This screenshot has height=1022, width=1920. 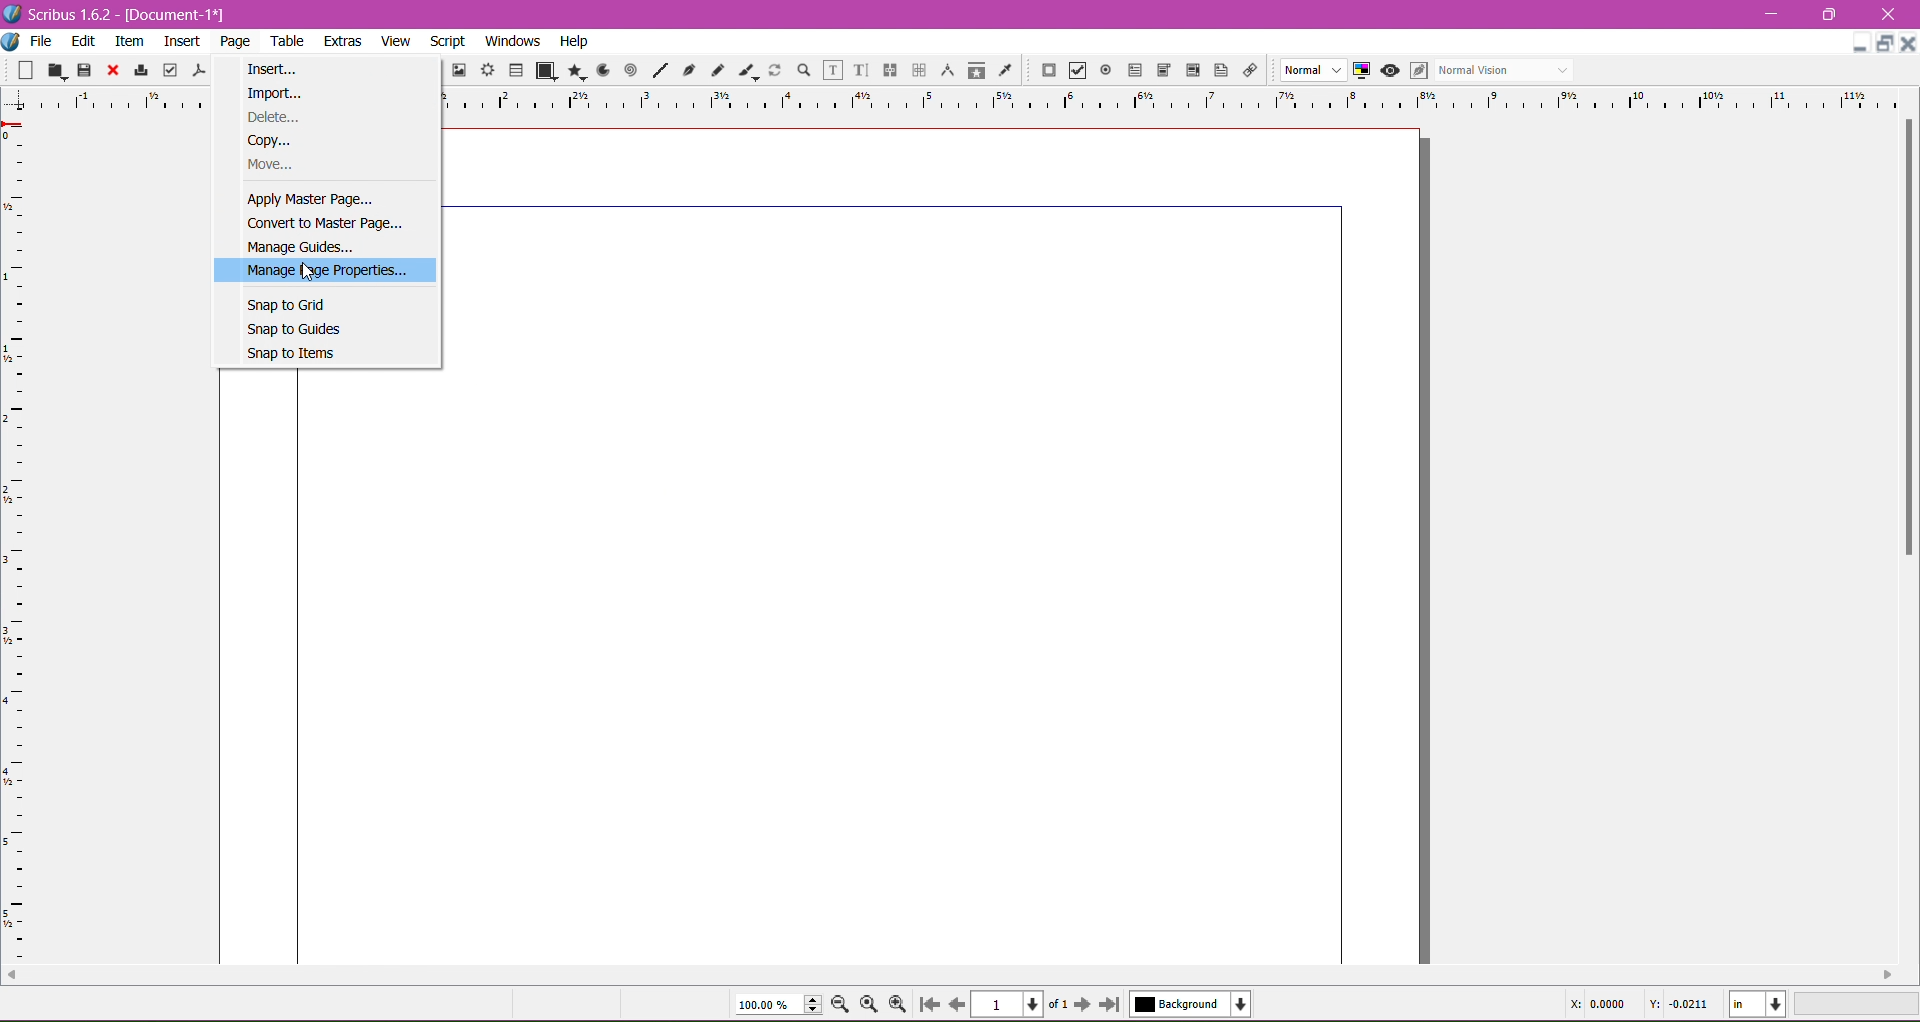 I want to click on Item, so click(x=128, y=41).